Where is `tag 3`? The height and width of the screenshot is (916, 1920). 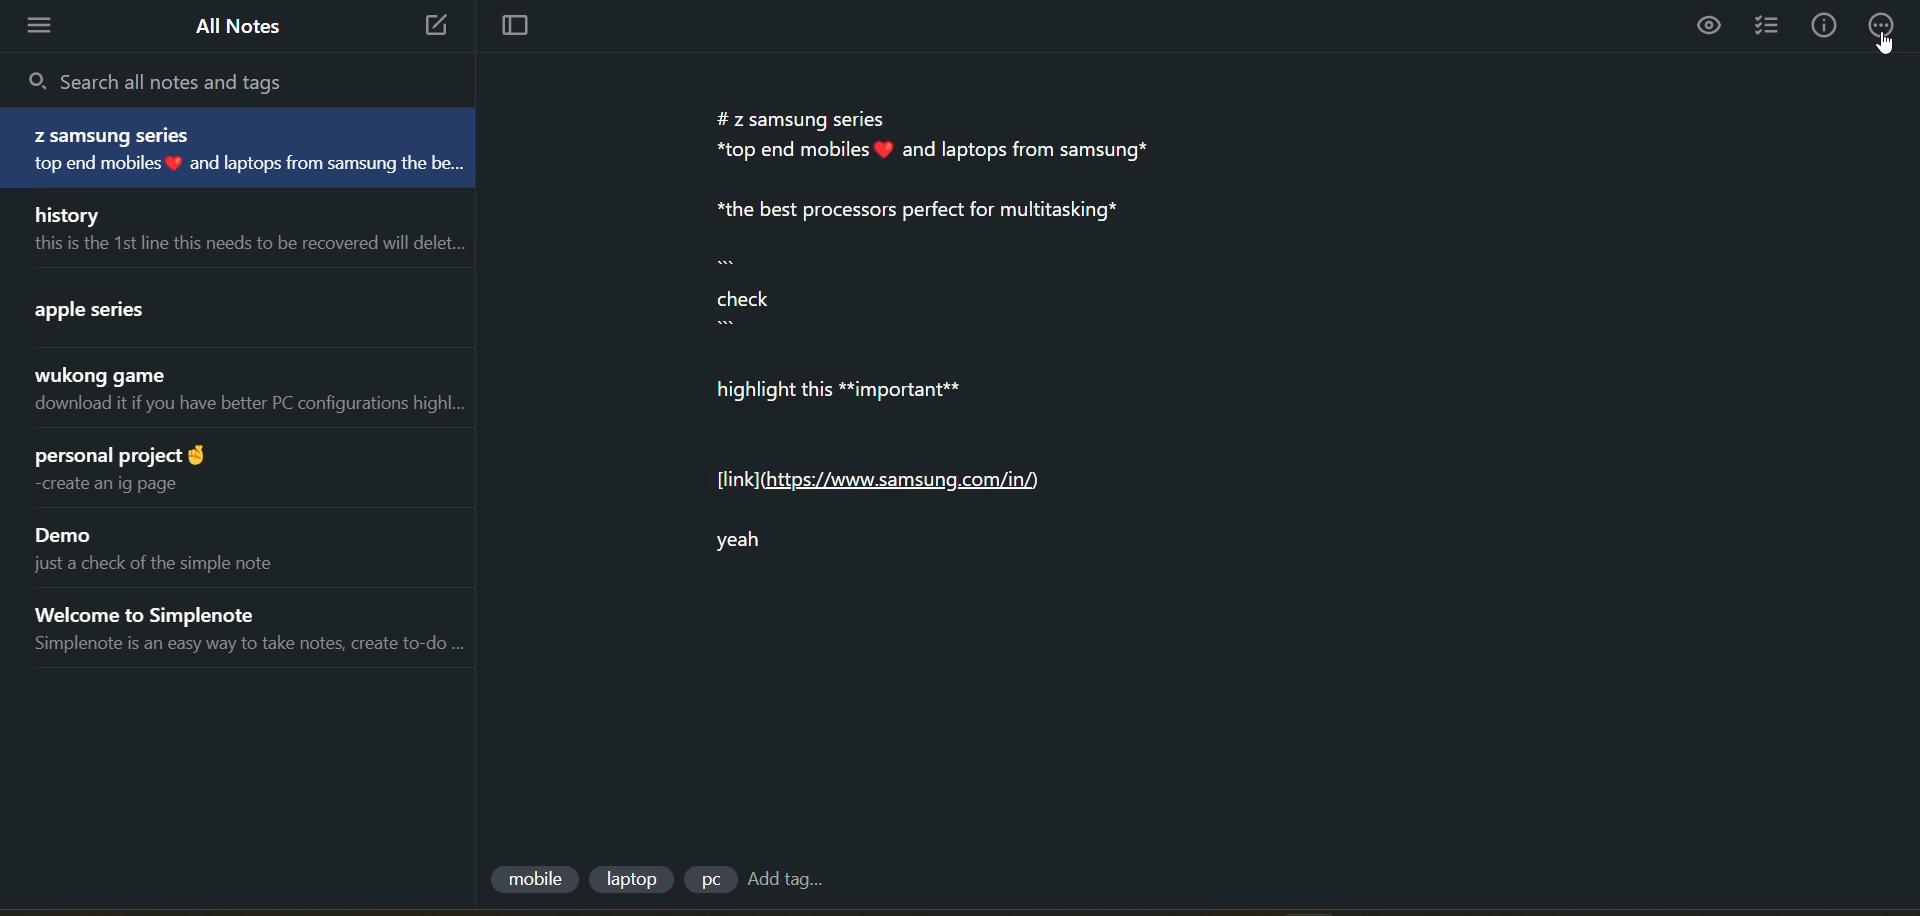
tag 3 is located at coordinates (709, 879).